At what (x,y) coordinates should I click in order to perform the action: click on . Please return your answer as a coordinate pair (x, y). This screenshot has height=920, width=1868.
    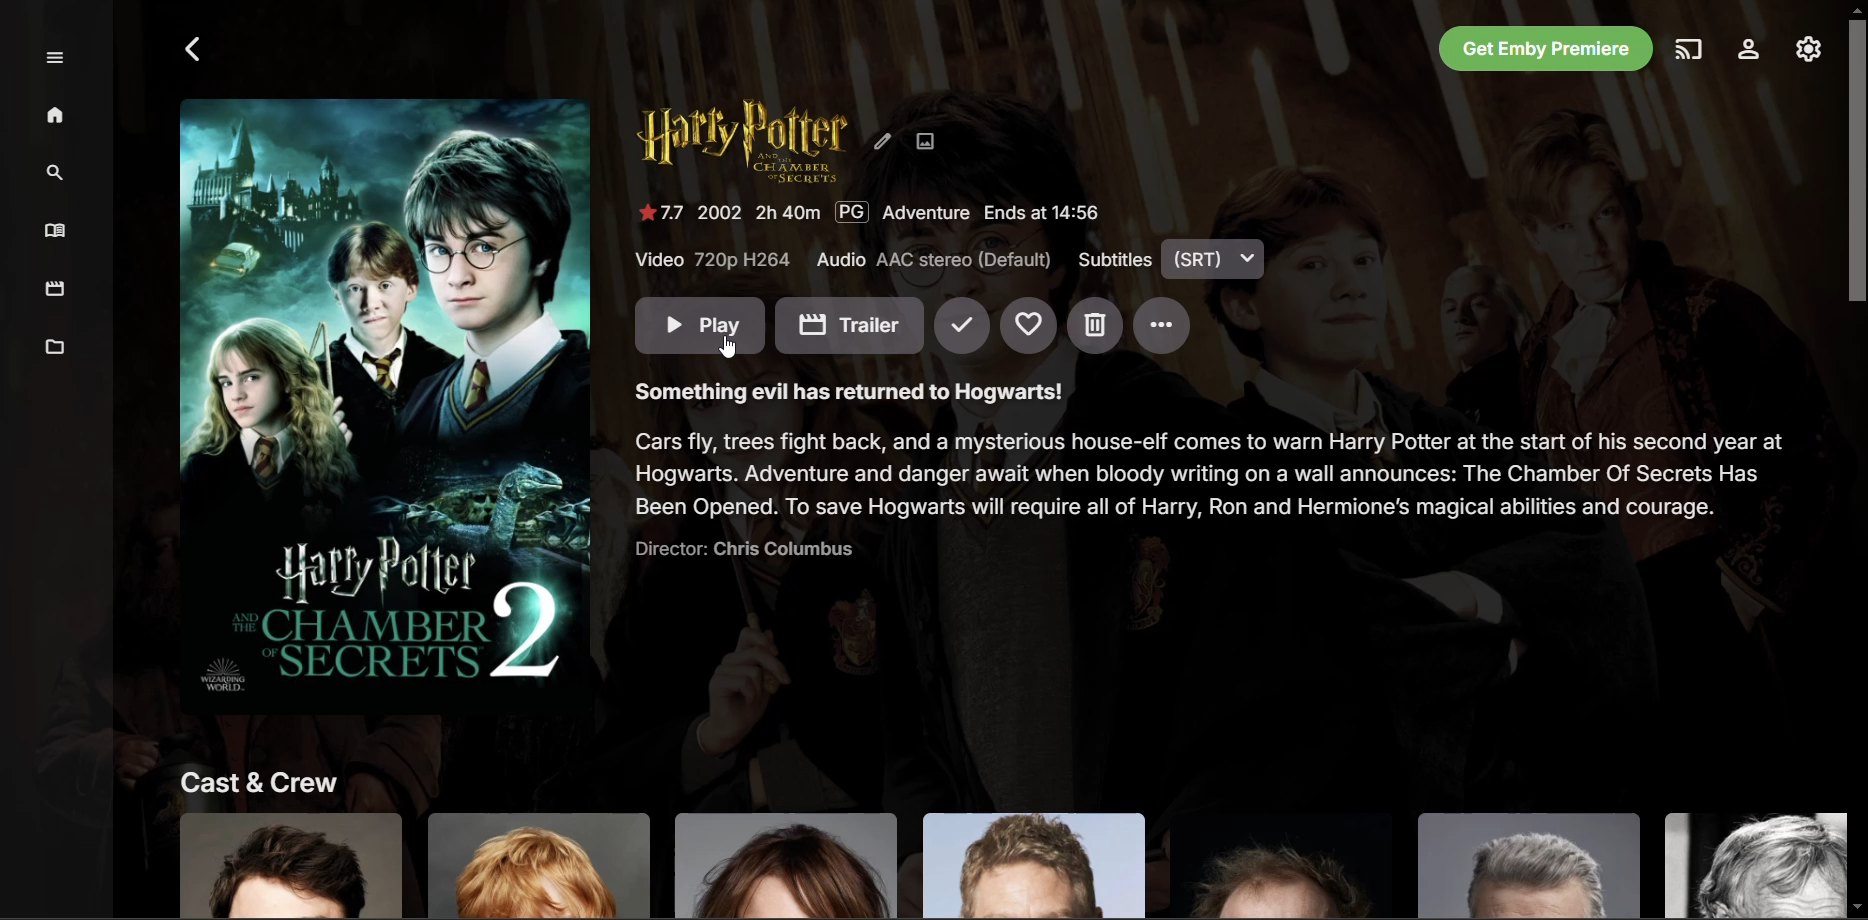
    Looking at the image, I should click on (736, 550).